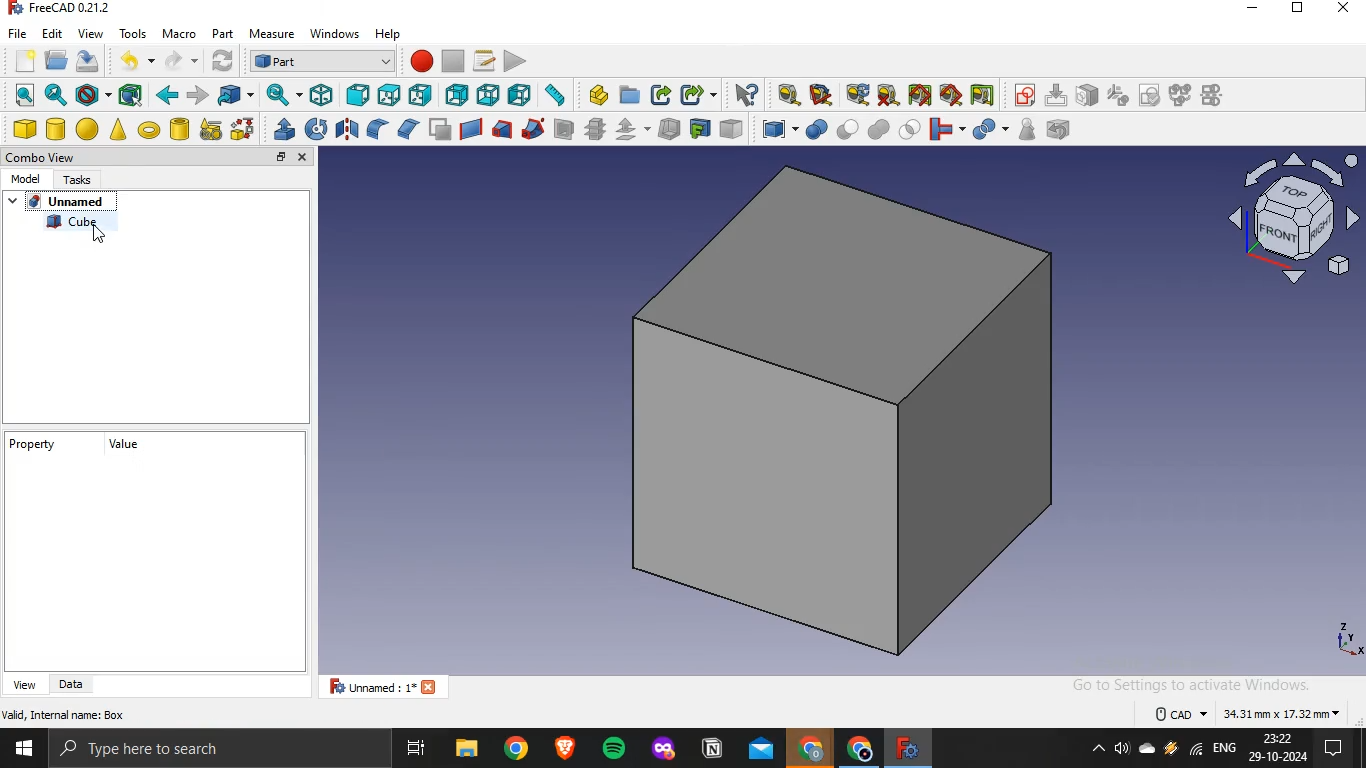  Describe the element at coordinates (713, 750) in the screenshot. I see `notion` at that location.